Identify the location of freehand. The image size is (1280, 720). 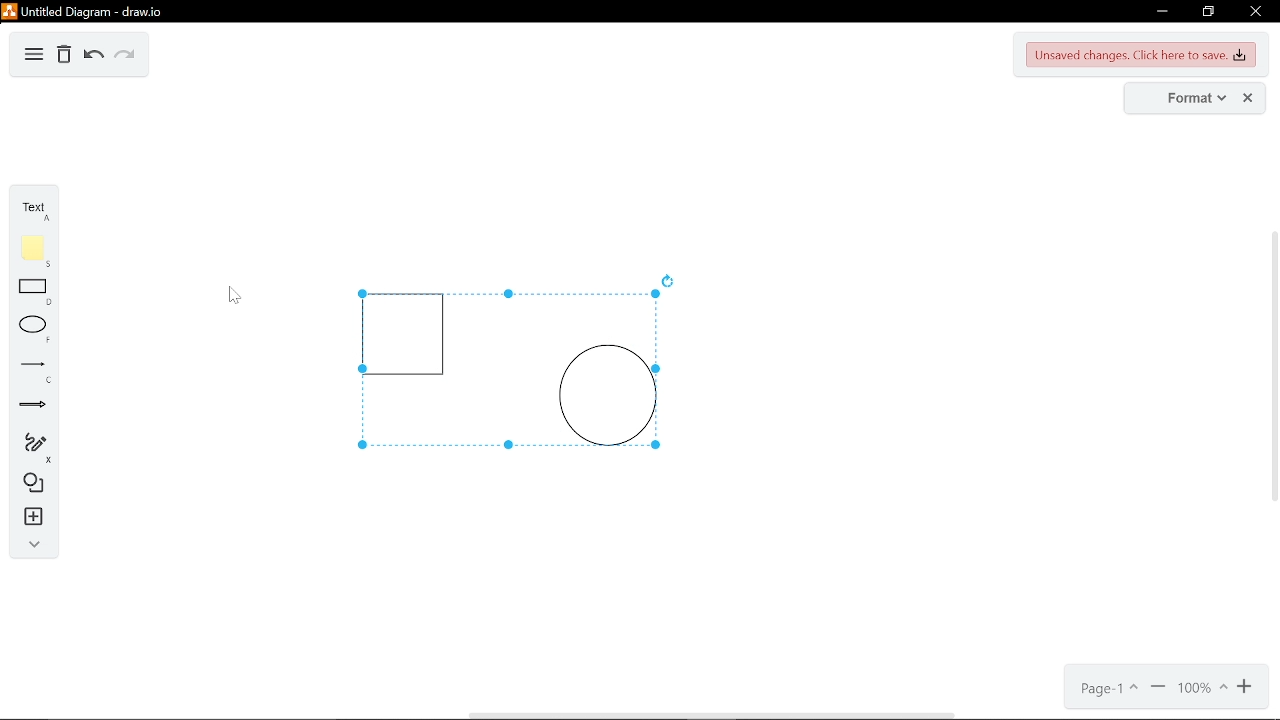
(29, 446).